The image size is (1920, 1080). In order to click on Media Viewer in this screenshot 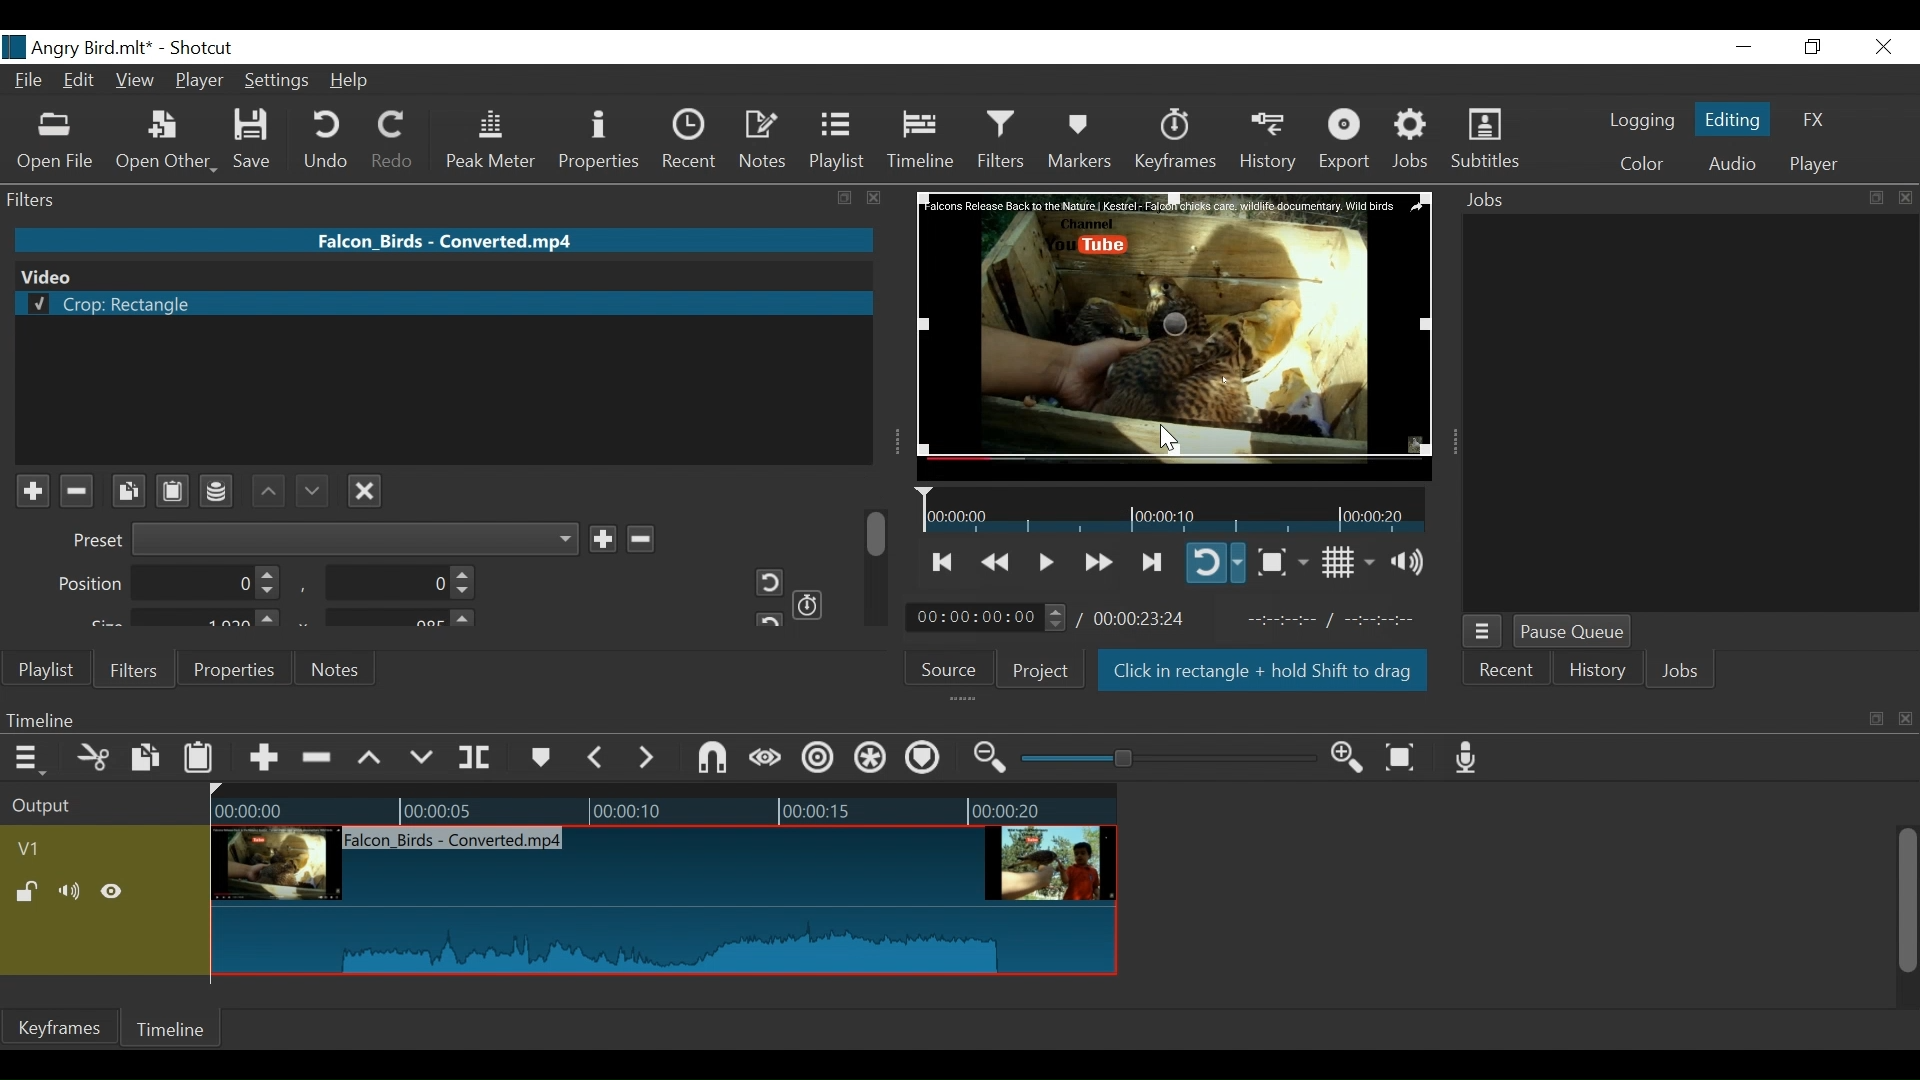, I will do `click(1175, 335)`.